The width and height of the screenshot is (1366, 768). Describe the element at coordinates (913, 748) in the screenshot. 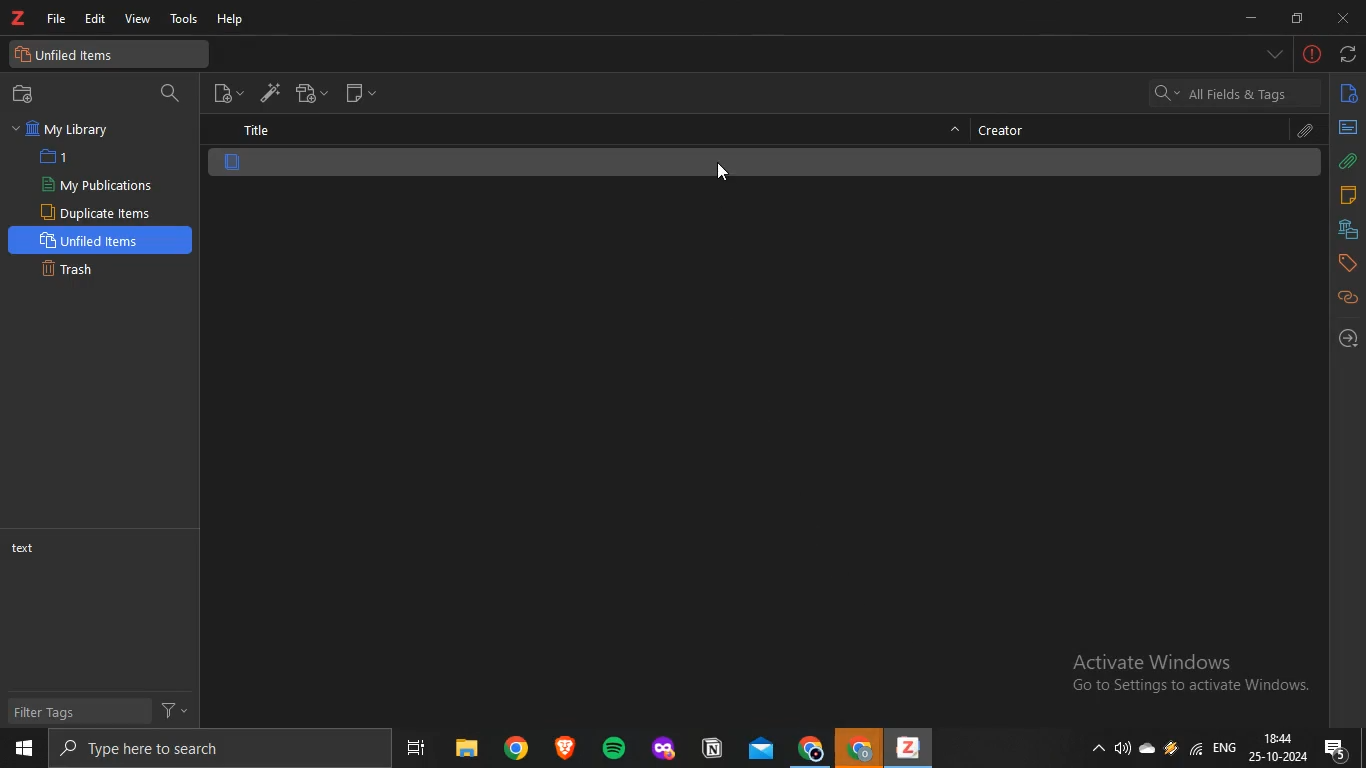

I see `app` at that location.